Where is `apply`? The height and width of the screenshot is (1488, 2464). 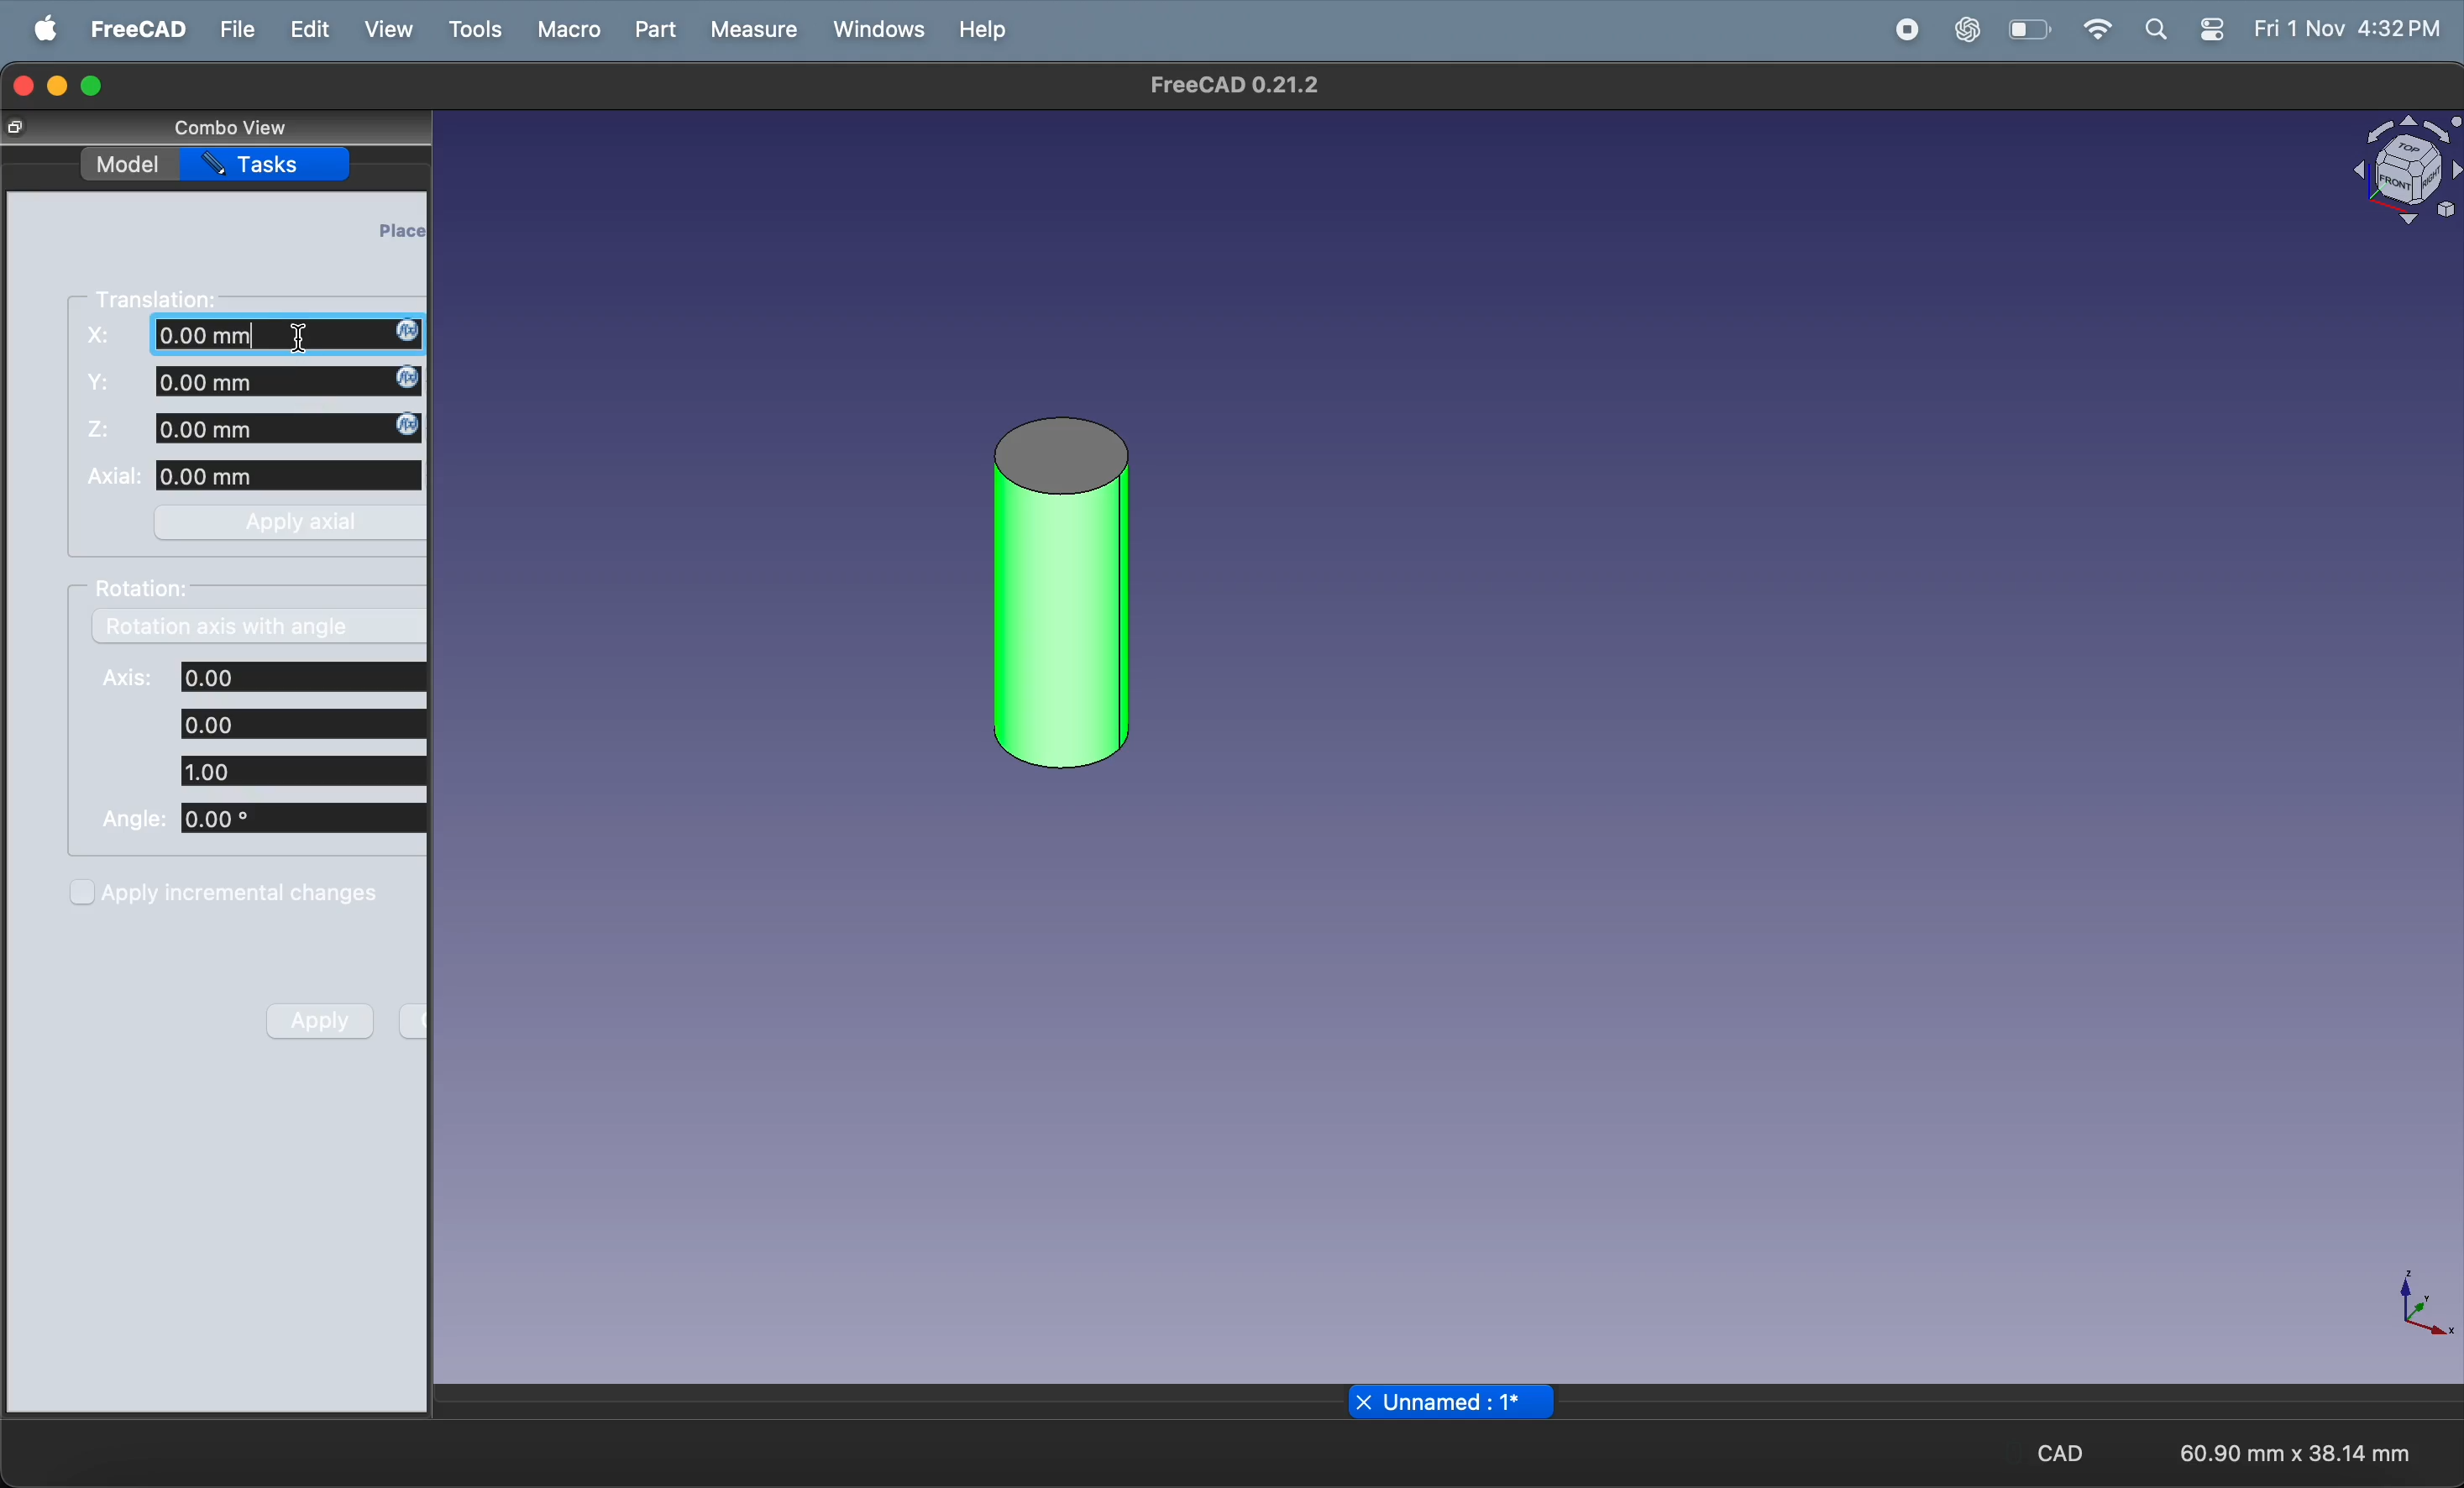
apply is located at coordinates (313, 1024).